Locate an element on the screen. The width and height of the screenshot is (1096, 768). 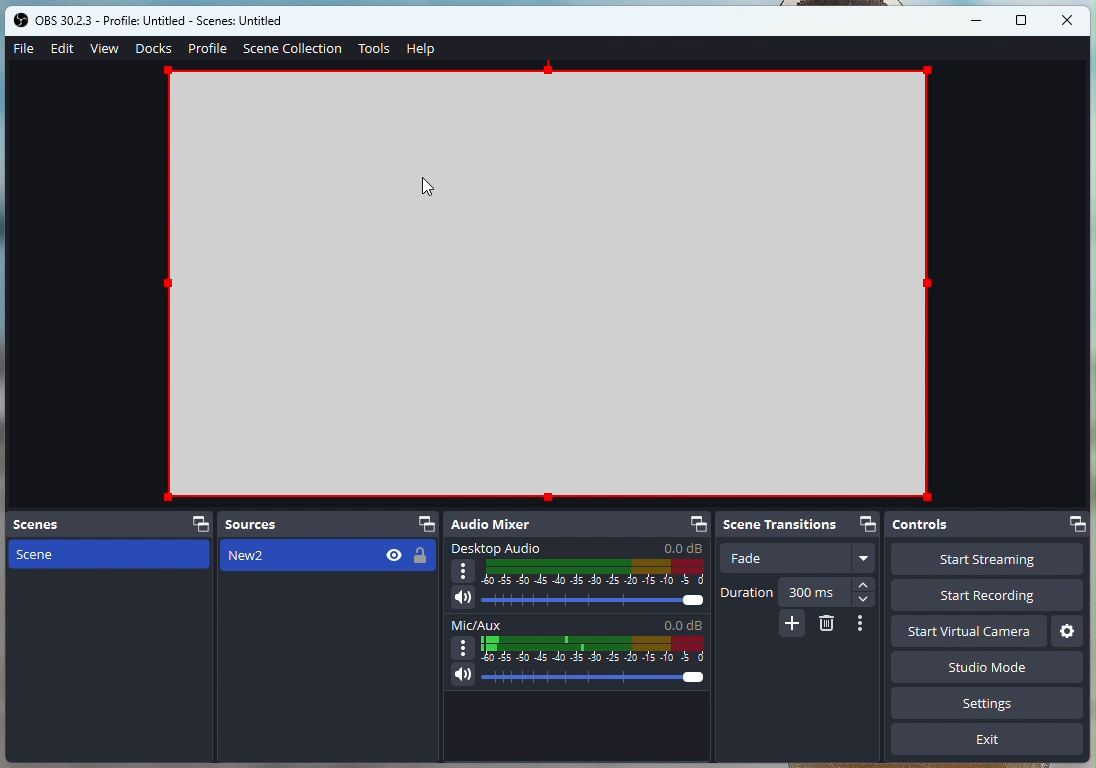
File is located at coordinates (22, 49).